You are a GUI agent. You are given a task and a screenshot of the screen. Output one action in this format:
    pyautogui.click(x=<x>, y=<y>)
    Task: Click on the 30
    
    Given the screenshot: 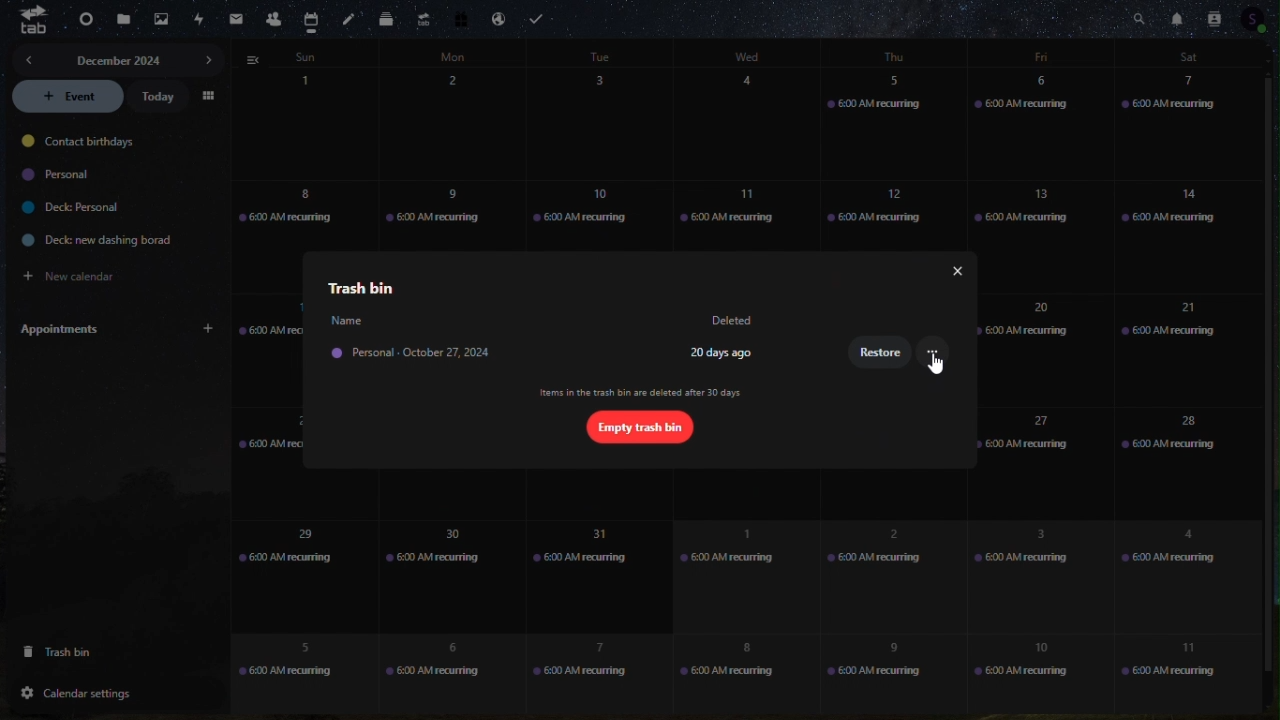 What is the action you would take?
    pyautogui.click(x=438, y=574)
    